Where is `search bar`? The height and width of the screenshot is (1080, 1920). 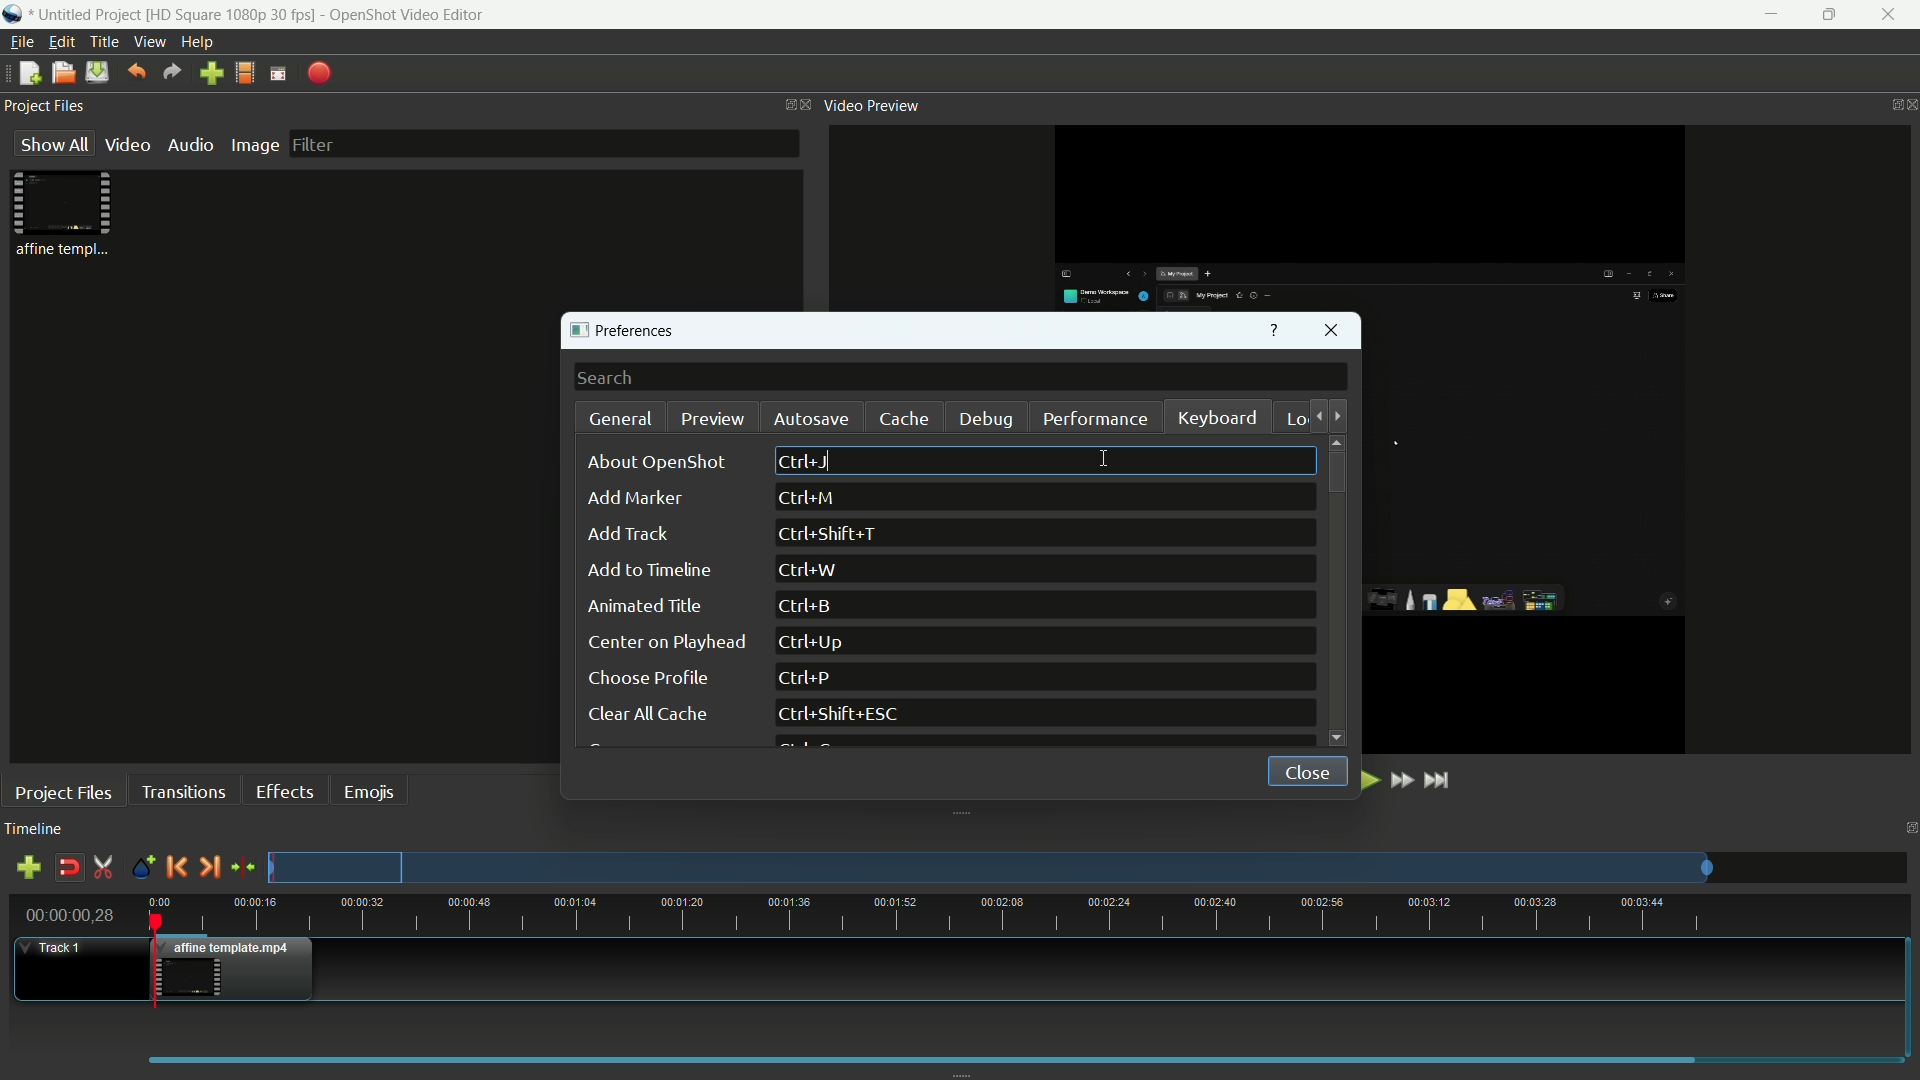 search bar is located at coordinates (961, 378).